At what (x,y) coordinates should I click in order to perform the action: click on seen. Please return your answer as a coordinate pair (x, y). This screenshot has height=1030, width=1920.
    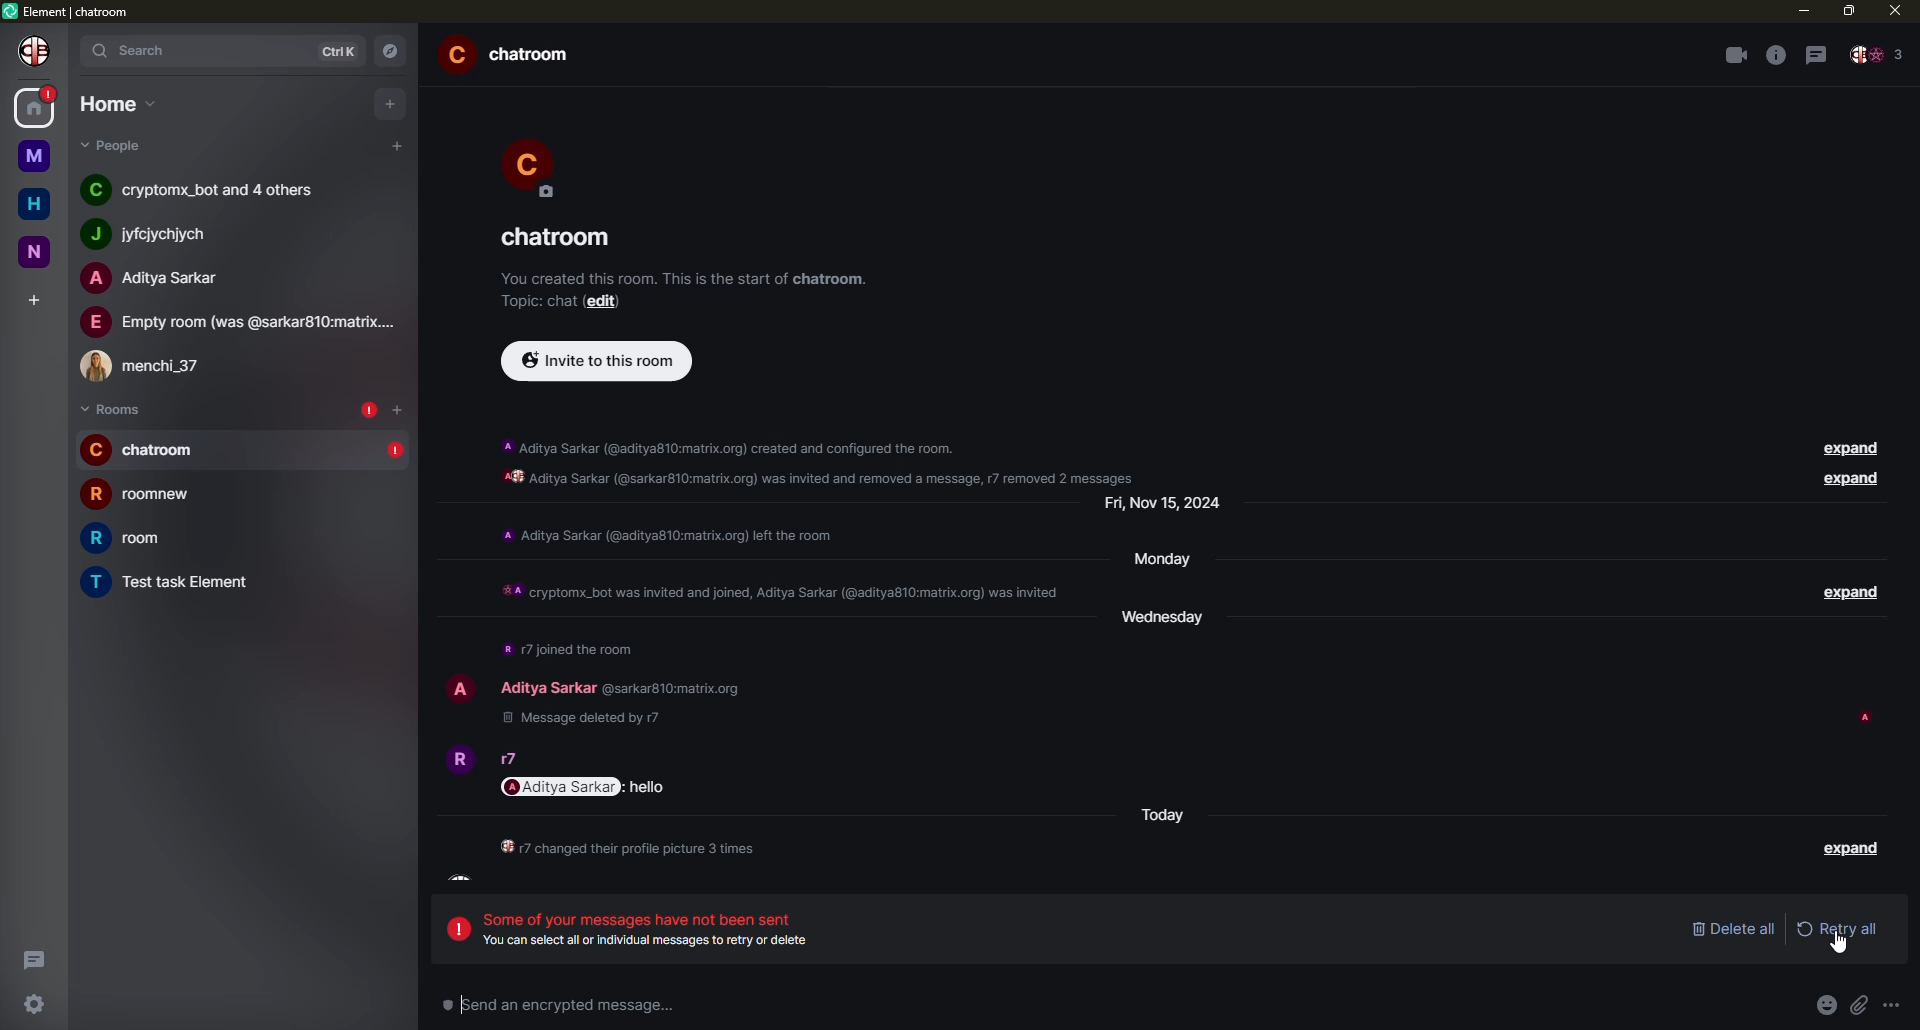
    Looking at the image, I should click on (1864, 720).